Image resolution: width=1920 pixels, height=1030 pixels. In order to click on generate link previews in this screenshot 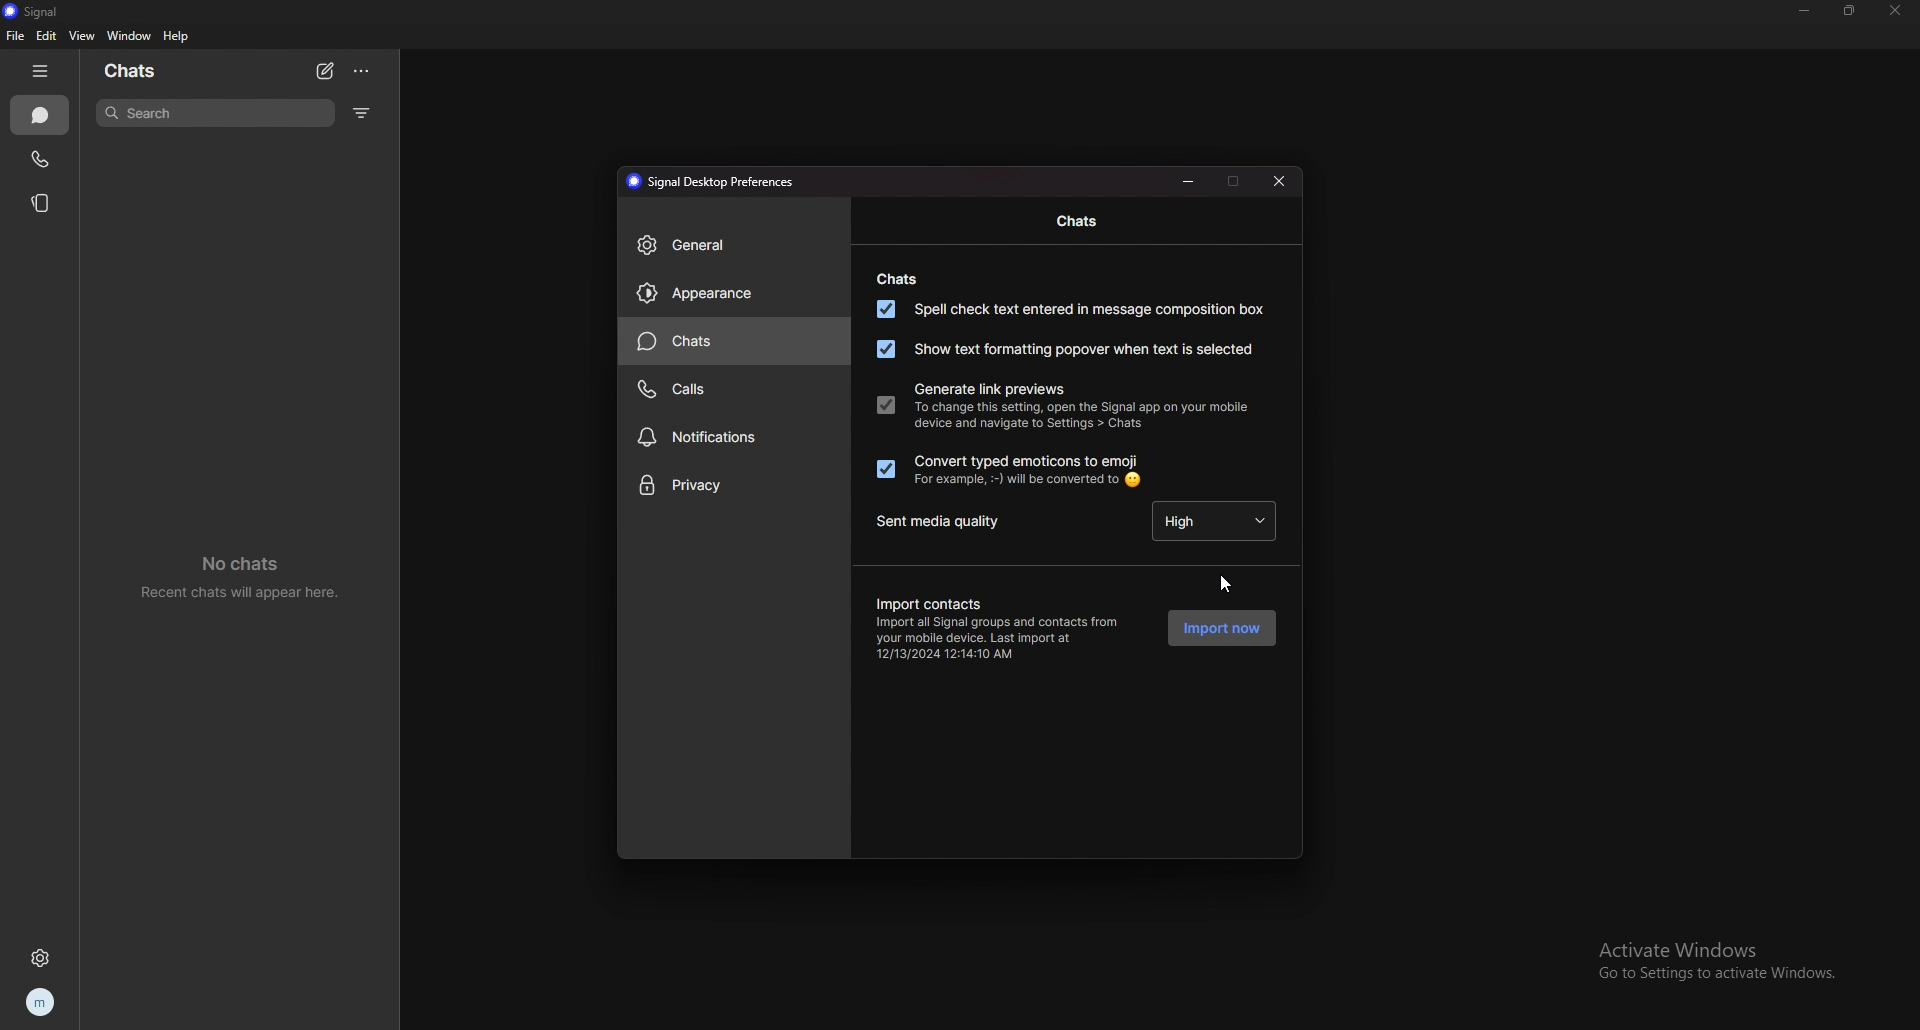, I will do `click(885, 403)`.